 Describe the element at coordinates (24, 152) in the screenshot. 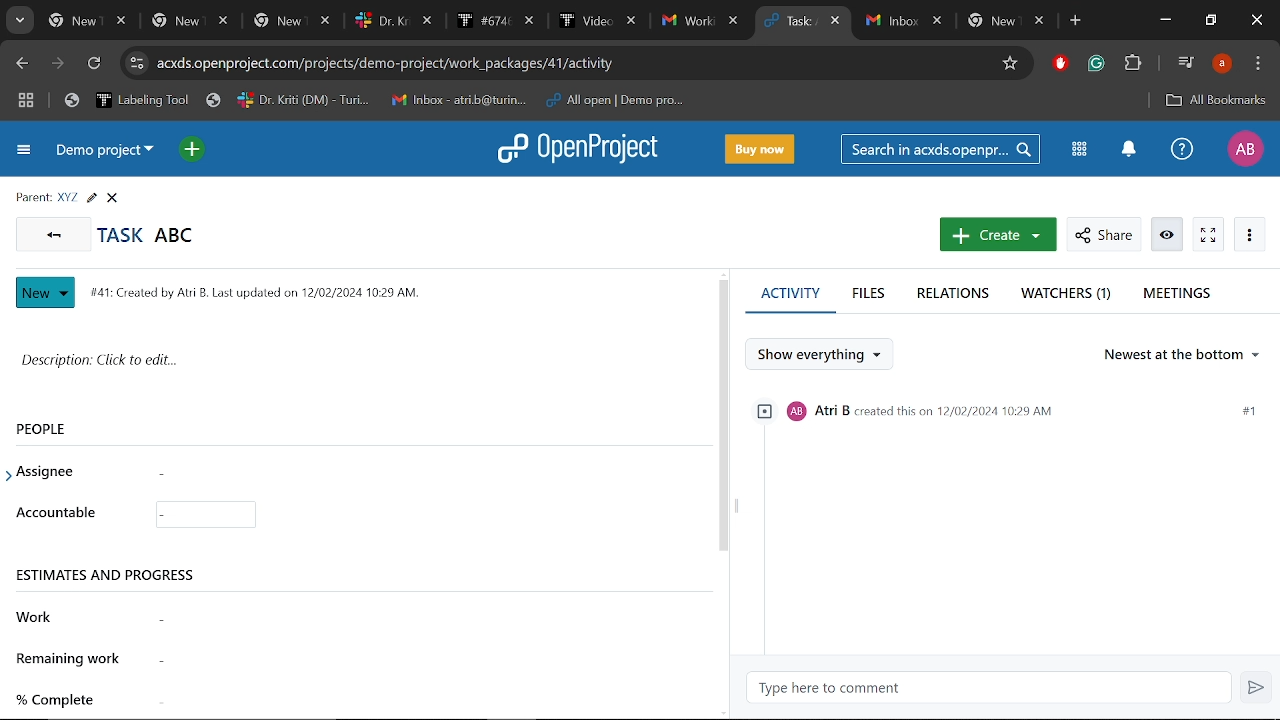

I see `Expand project menu` at that location.